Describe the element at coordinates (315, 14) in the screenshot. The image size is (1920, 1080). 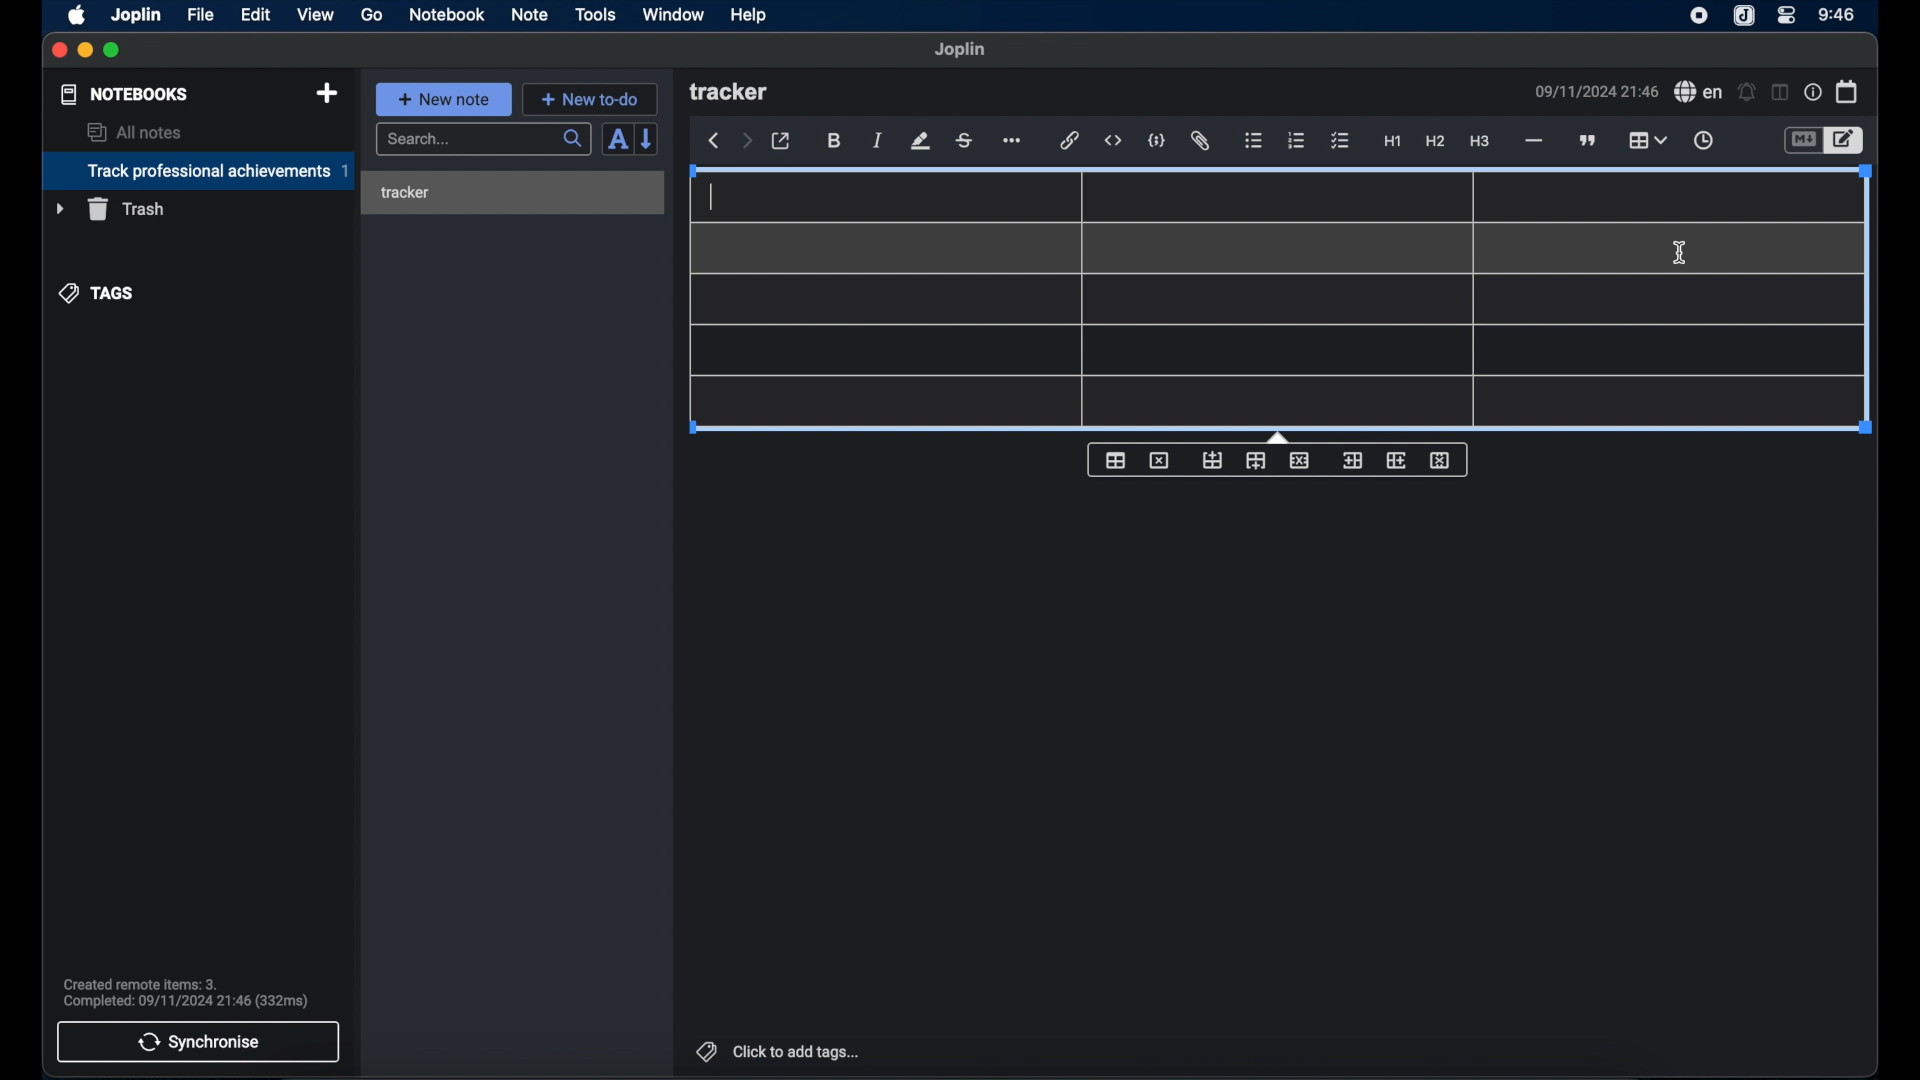
I see `view` at that location.